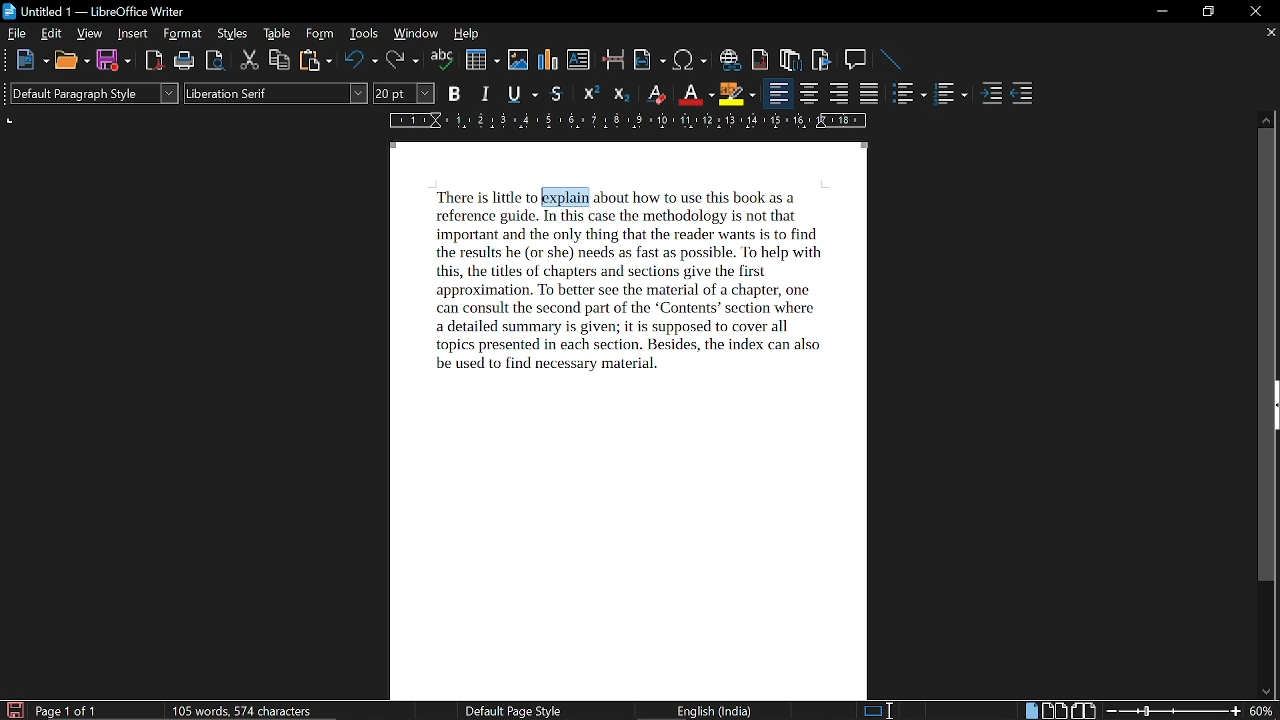 This screenshot has height=720, width=1280. I want to click on bold, so click(455, 94).